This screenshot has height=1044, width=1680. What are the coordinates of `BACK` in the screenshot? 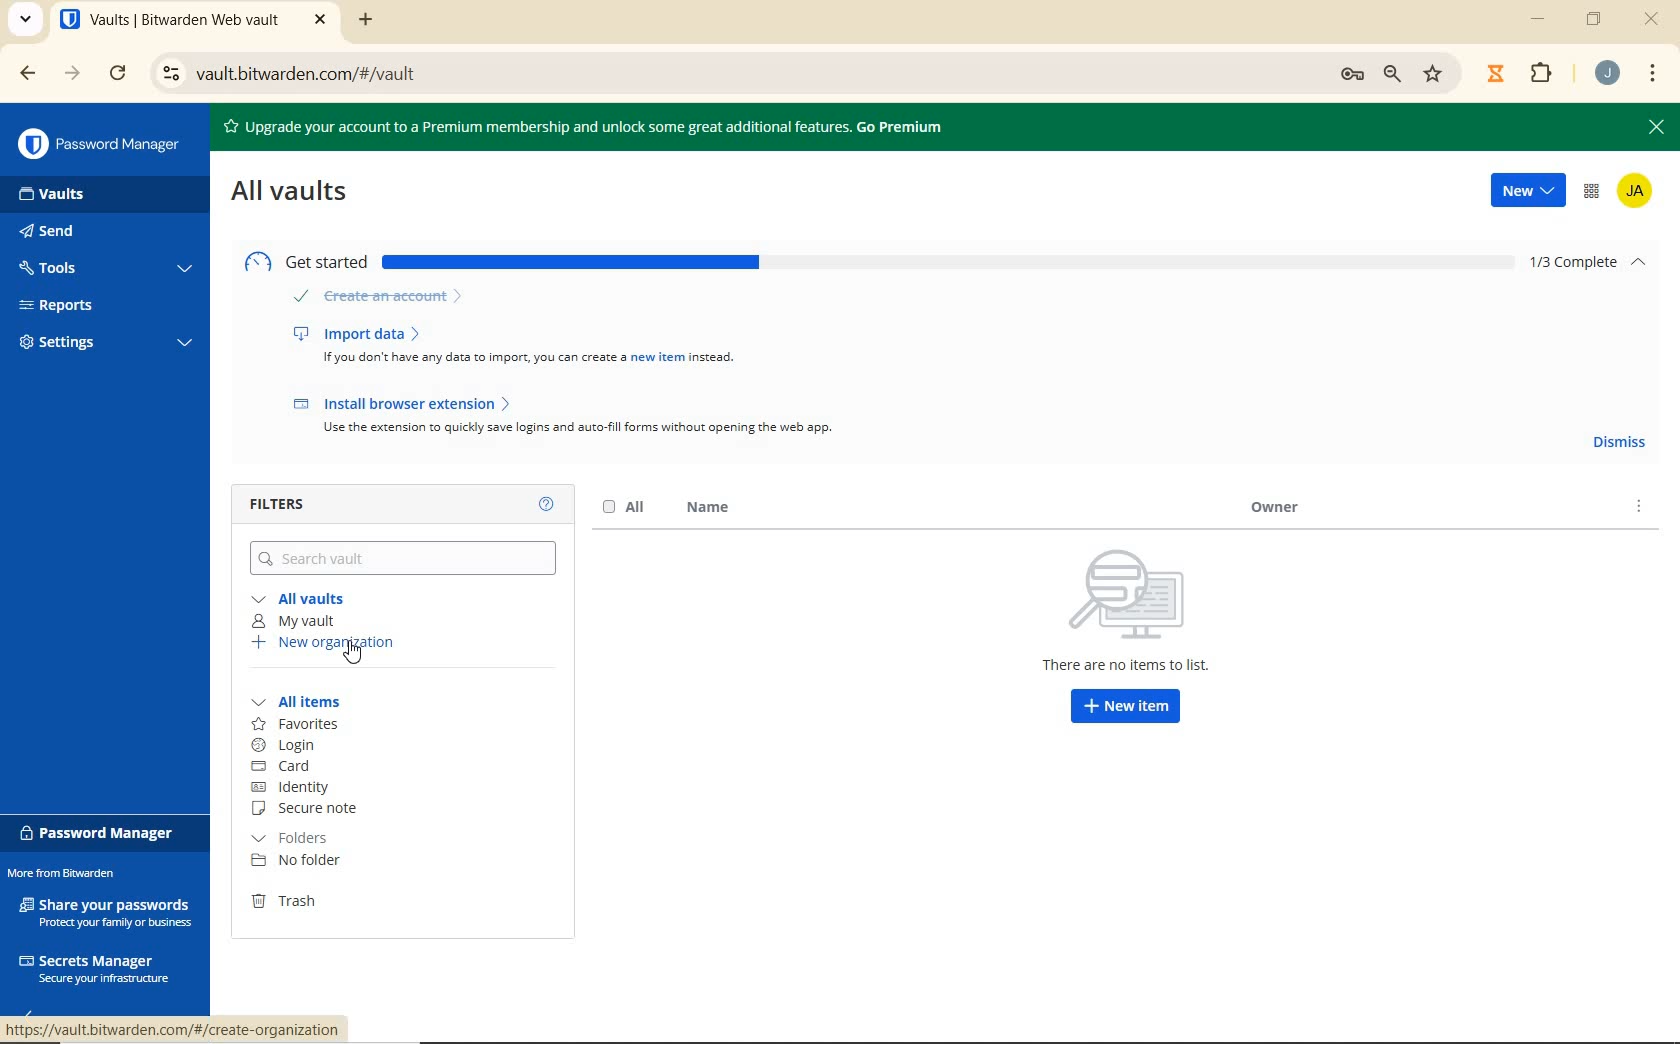 It's located at (18, 73).